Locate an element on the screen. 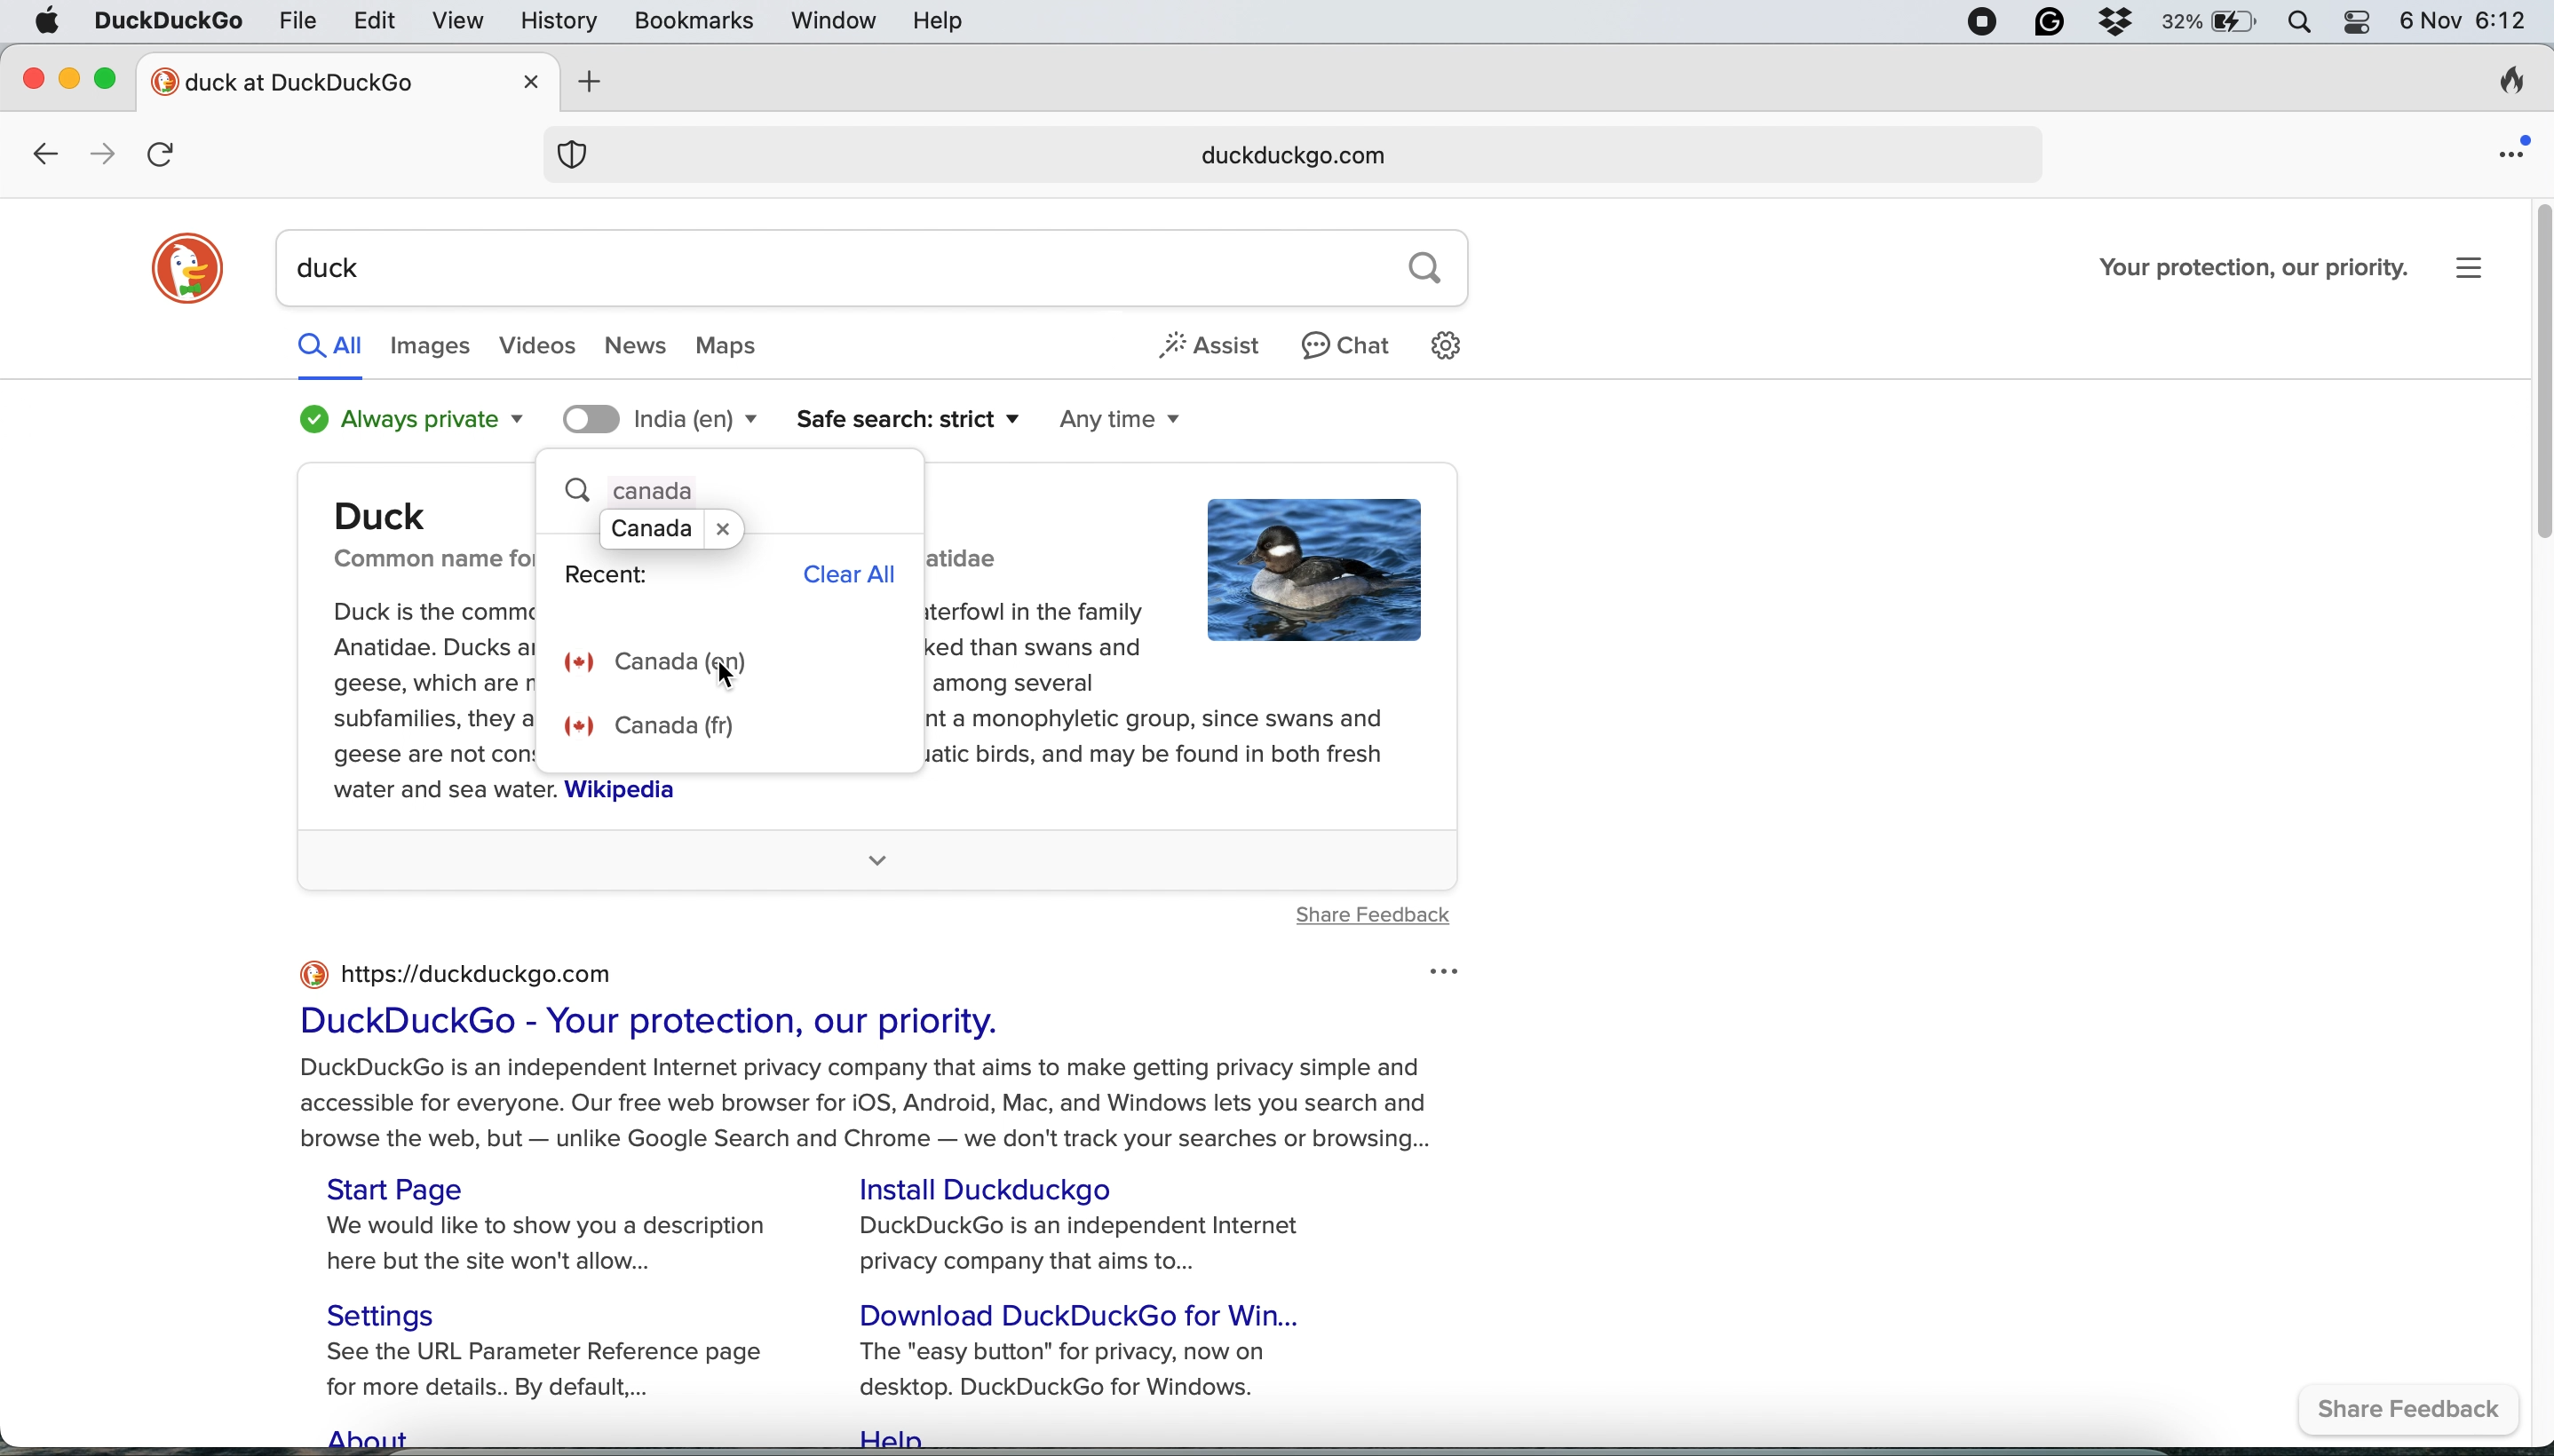 This screenshot has width=2554, height=1456. grammarly is located at coordinates (2047, 22).